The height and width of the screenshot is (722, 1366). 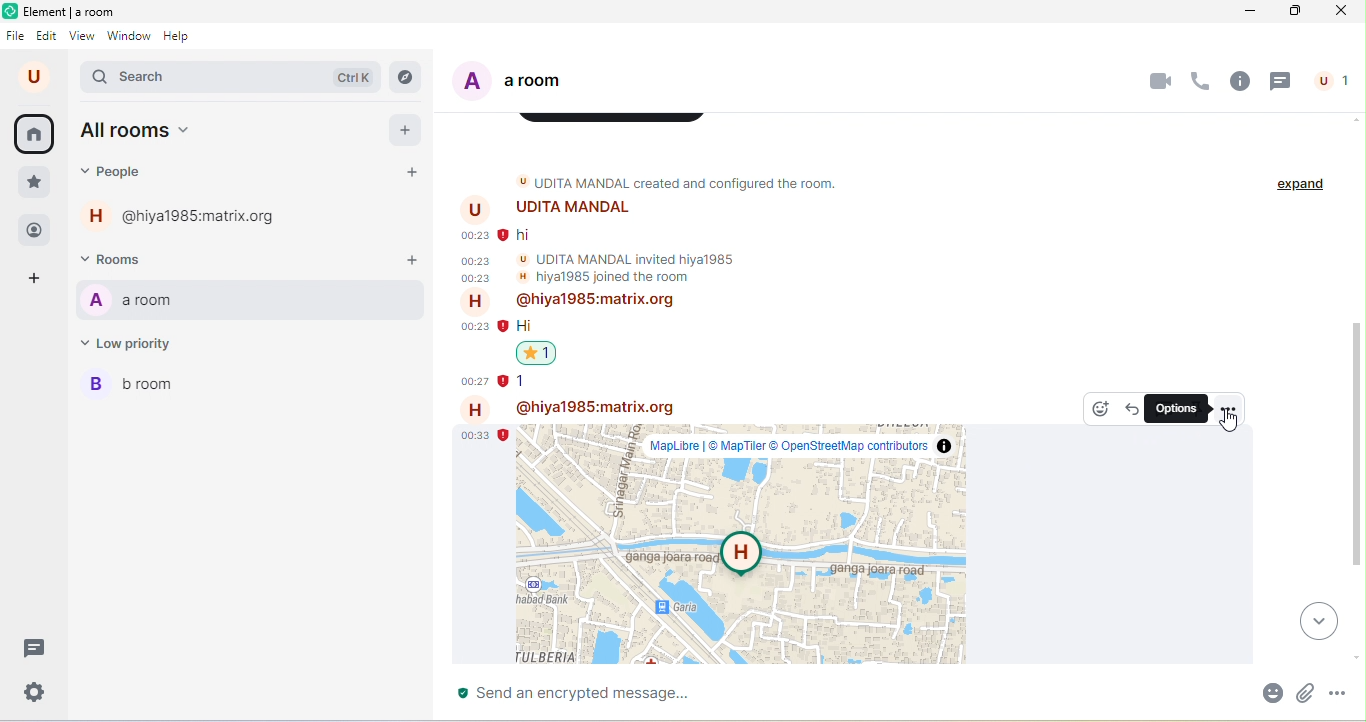 I want to click on @hiya1985:matrix.org, so click(x=568, y=302).